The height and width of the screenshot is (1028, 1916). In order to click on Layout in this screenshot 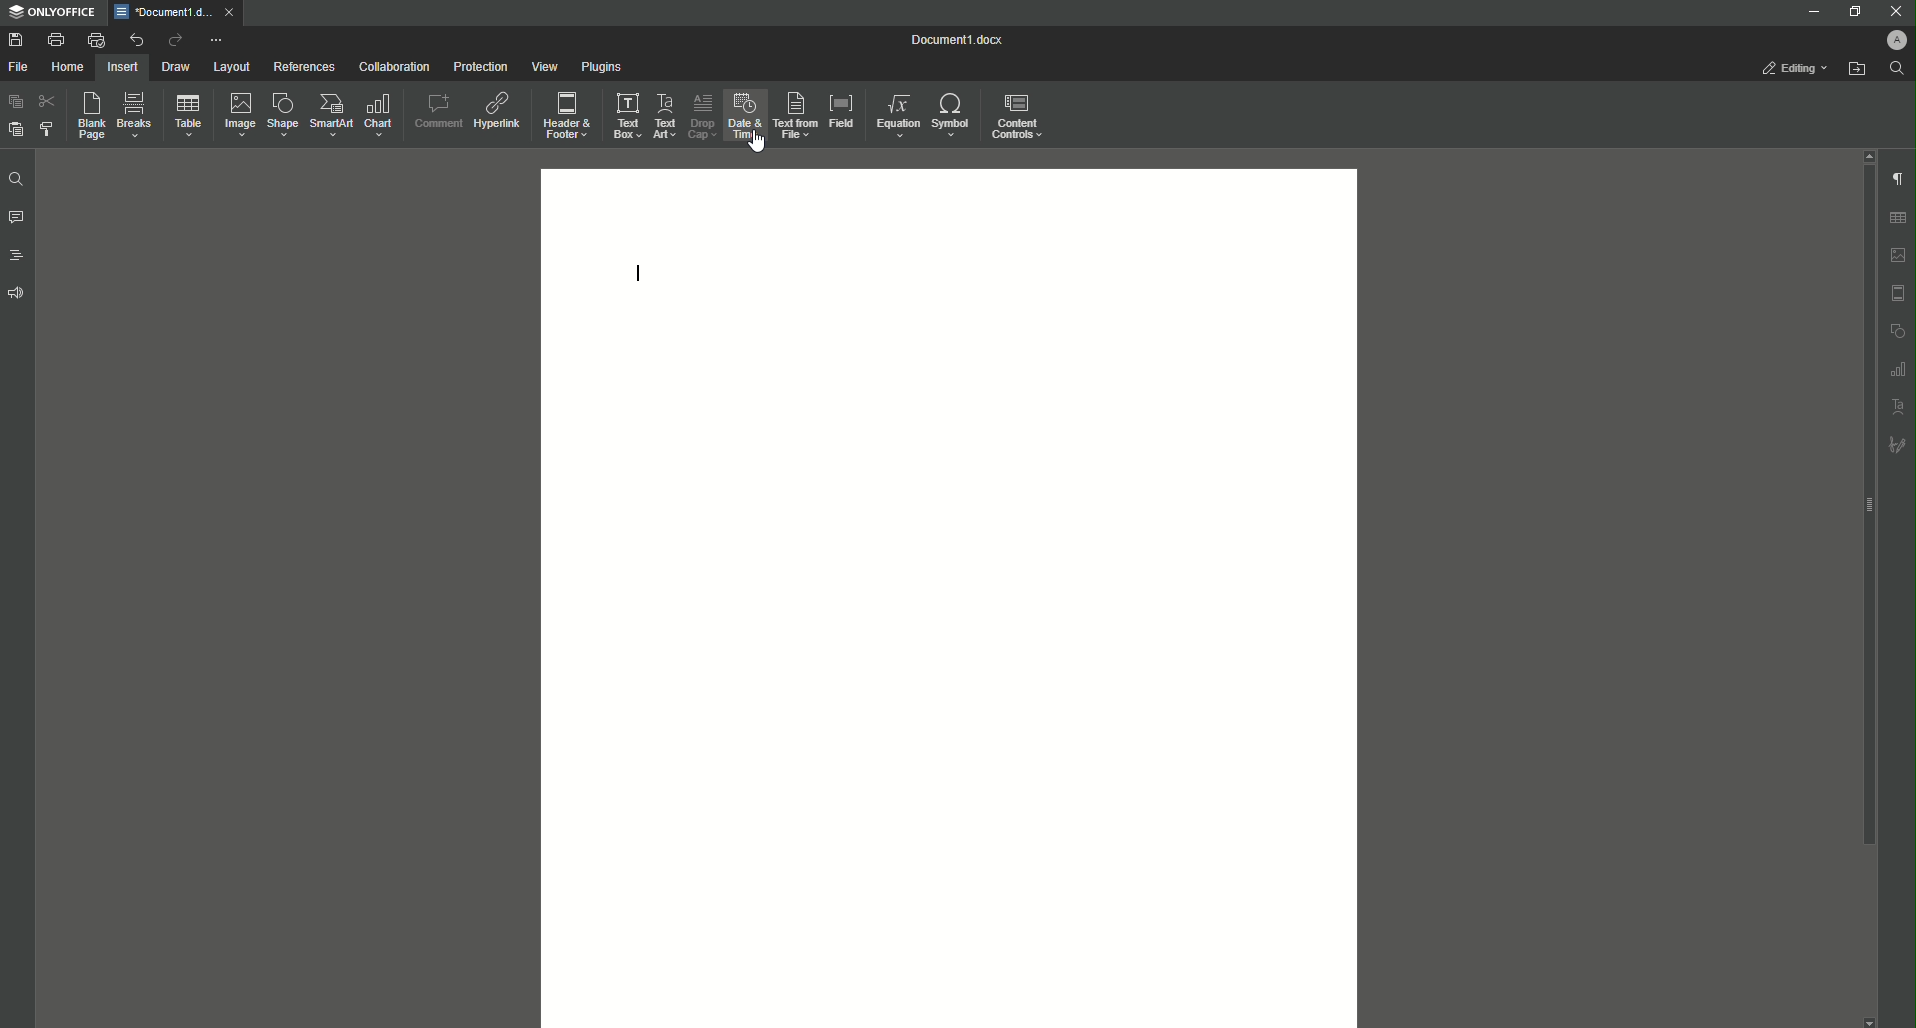, I will do `click(232, 67)`.